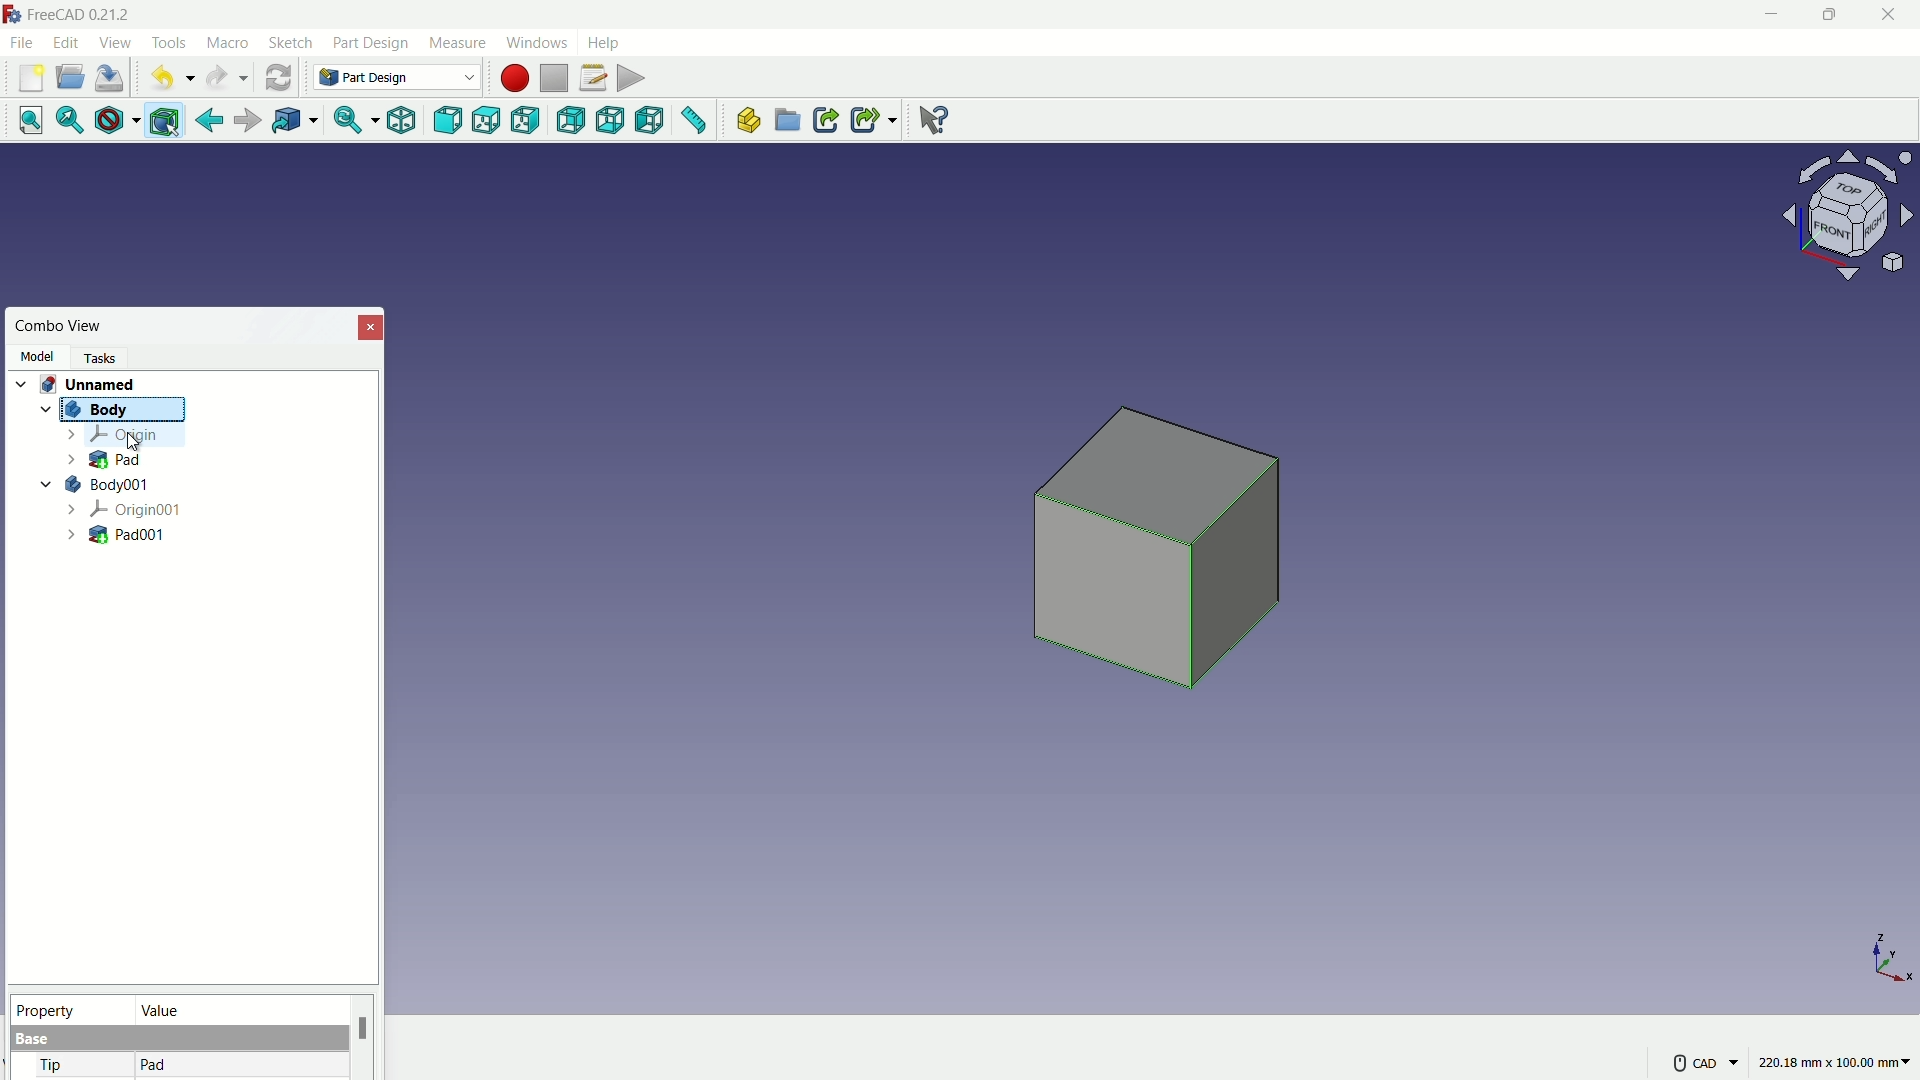  What do you see at coordinates (70, 78) in the screenshot?
I see `open folder` at bounding box center [70, 78].